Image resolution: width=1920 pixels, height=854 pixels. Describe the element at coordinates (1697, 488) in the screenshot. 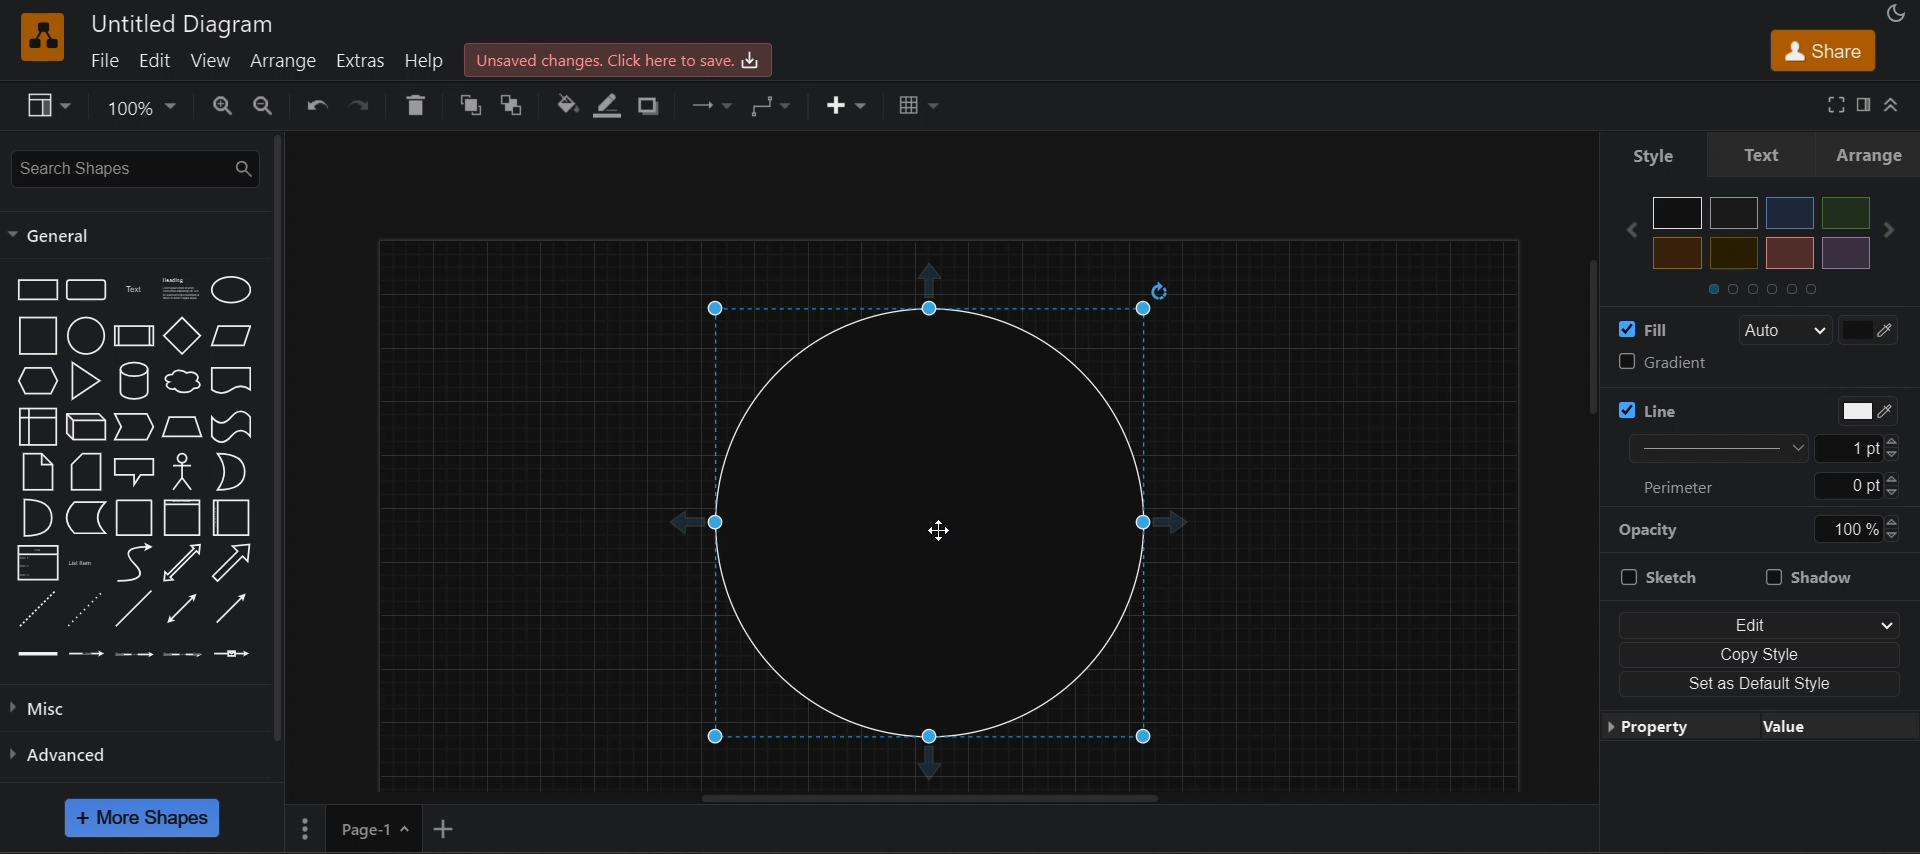

I see `perimeter` at that location.